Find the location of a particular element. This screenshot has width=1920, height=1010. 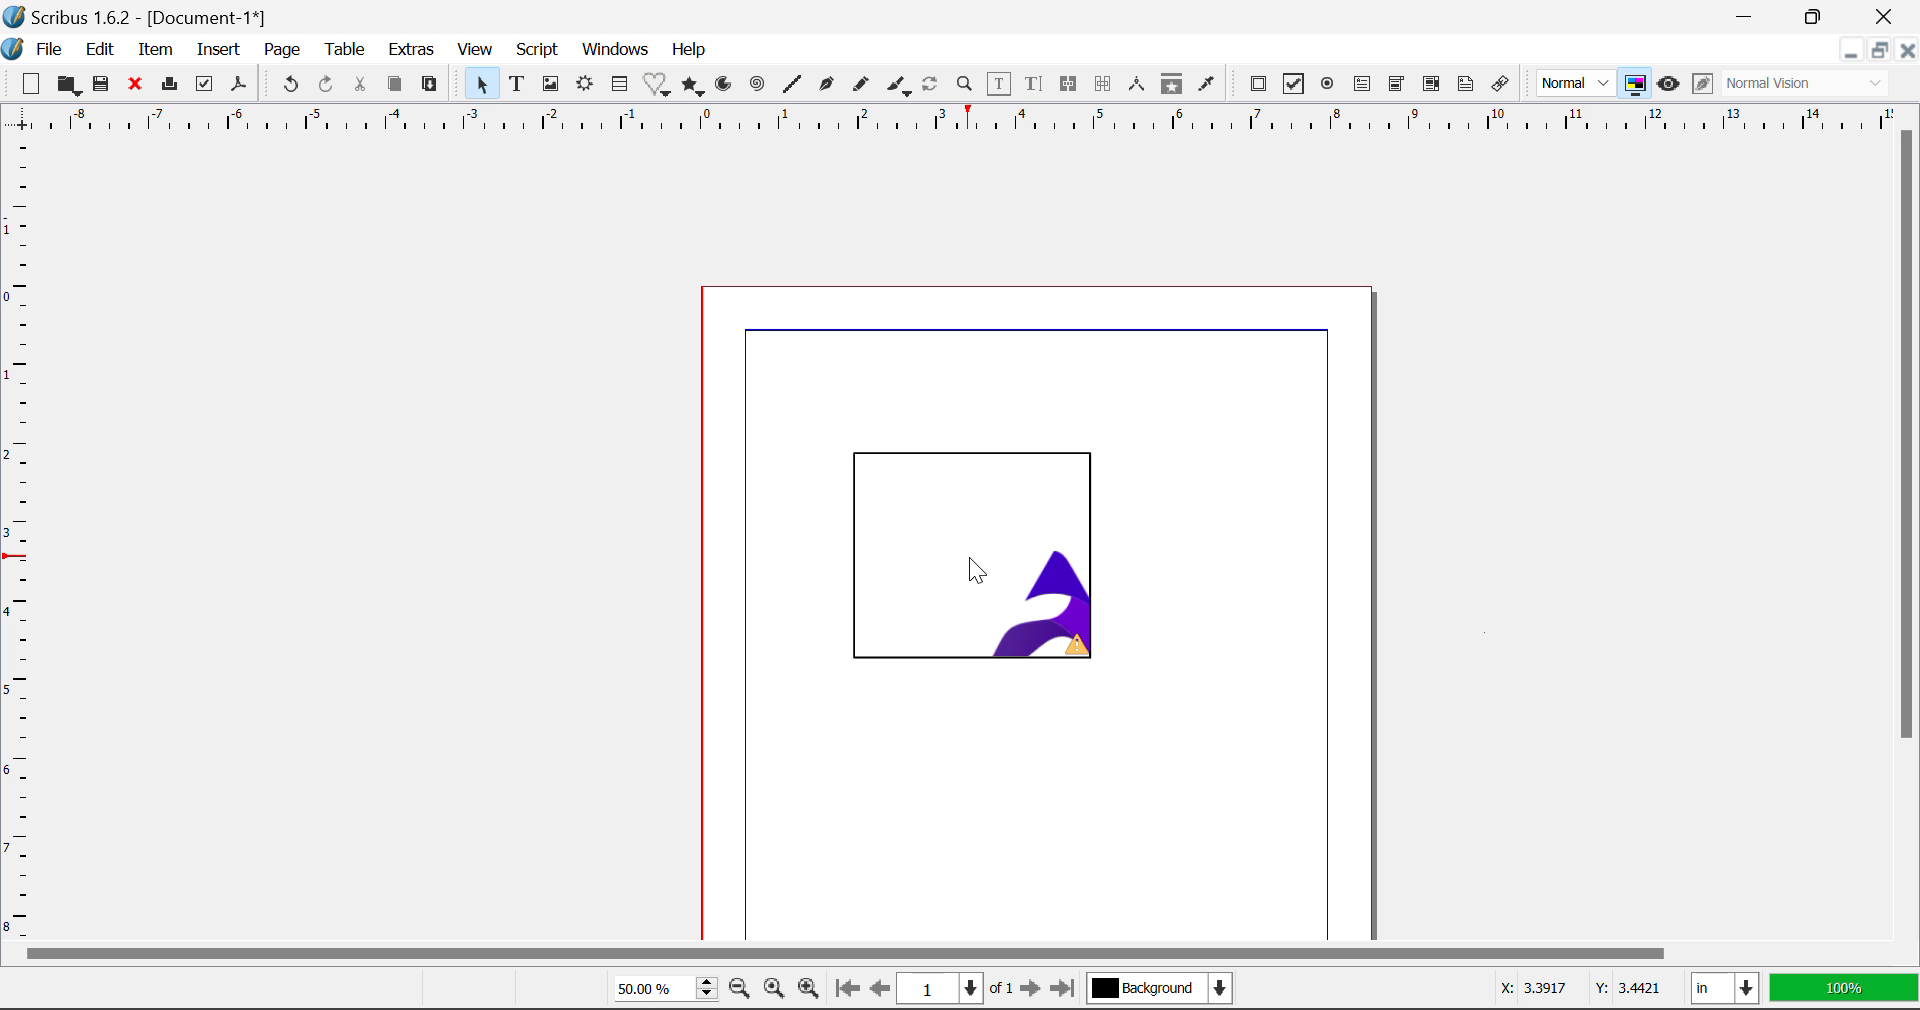

Image Preview Quality is located at coordinates (1576, 84).